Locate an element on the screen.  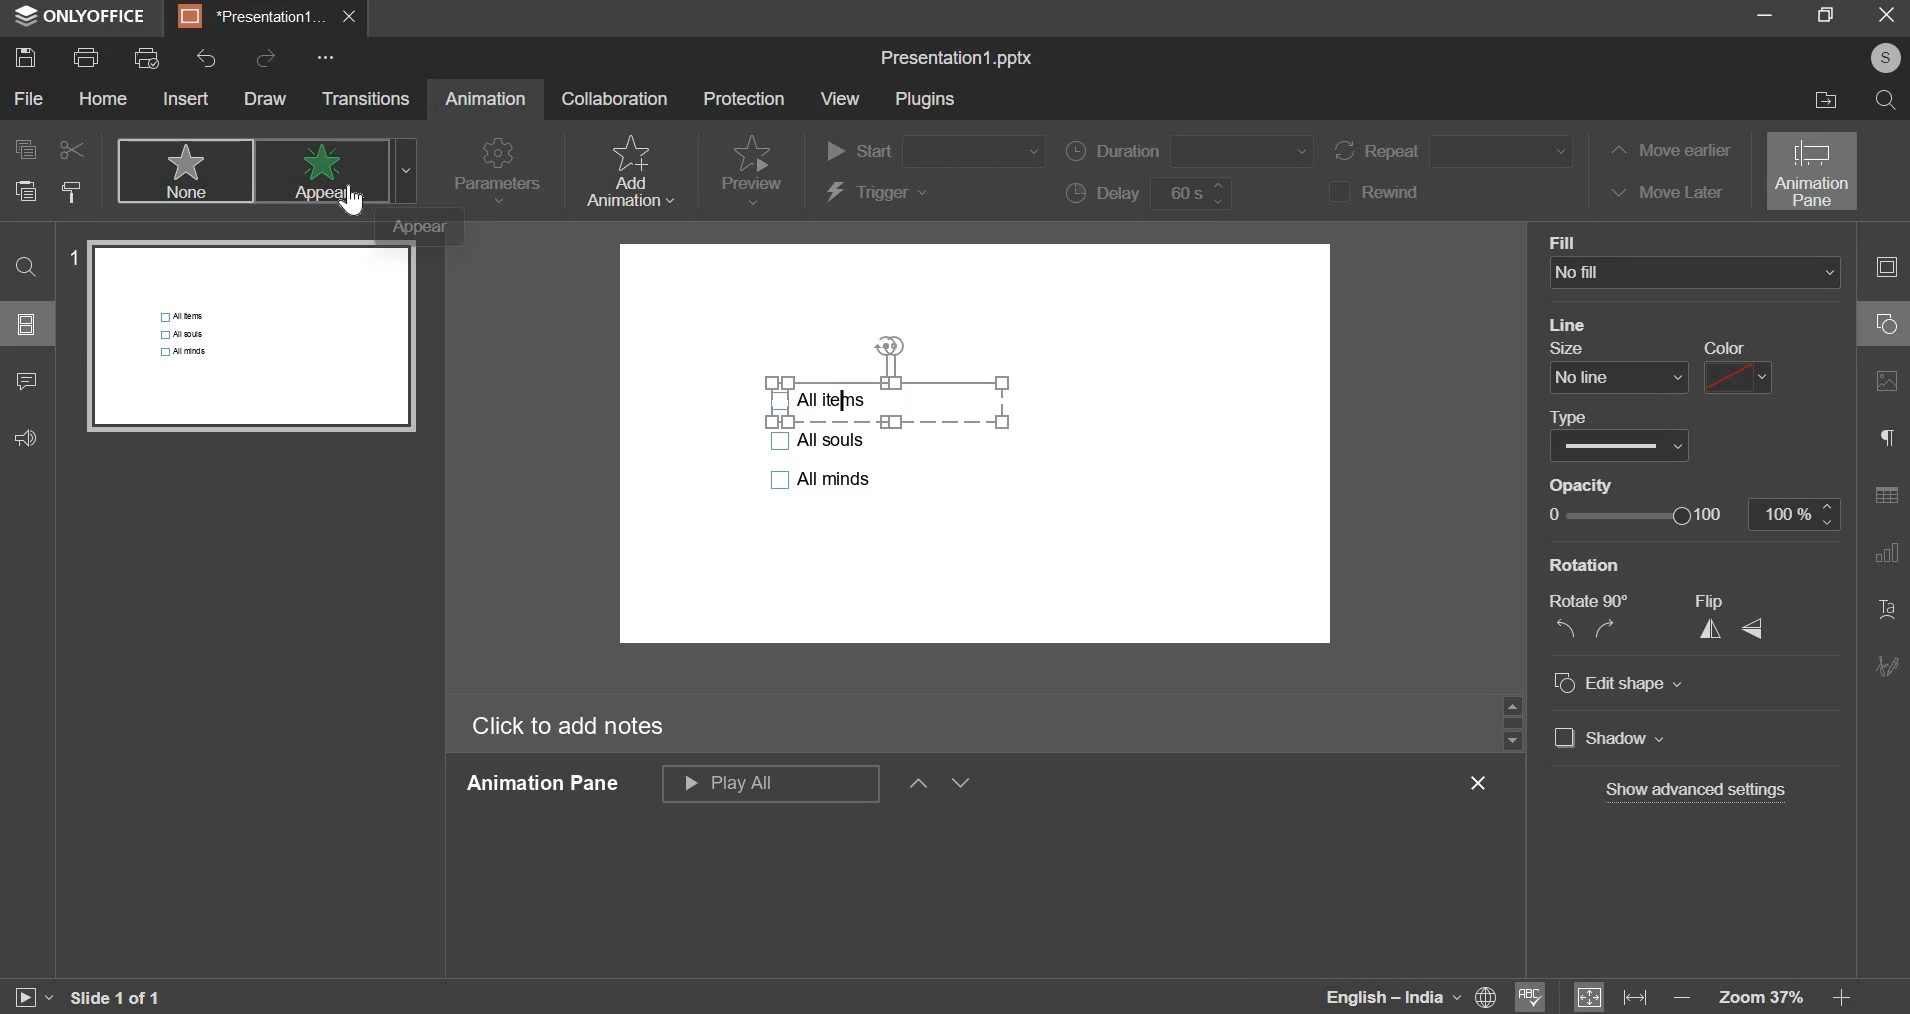
Border color is located at coordinates (1624, 444).